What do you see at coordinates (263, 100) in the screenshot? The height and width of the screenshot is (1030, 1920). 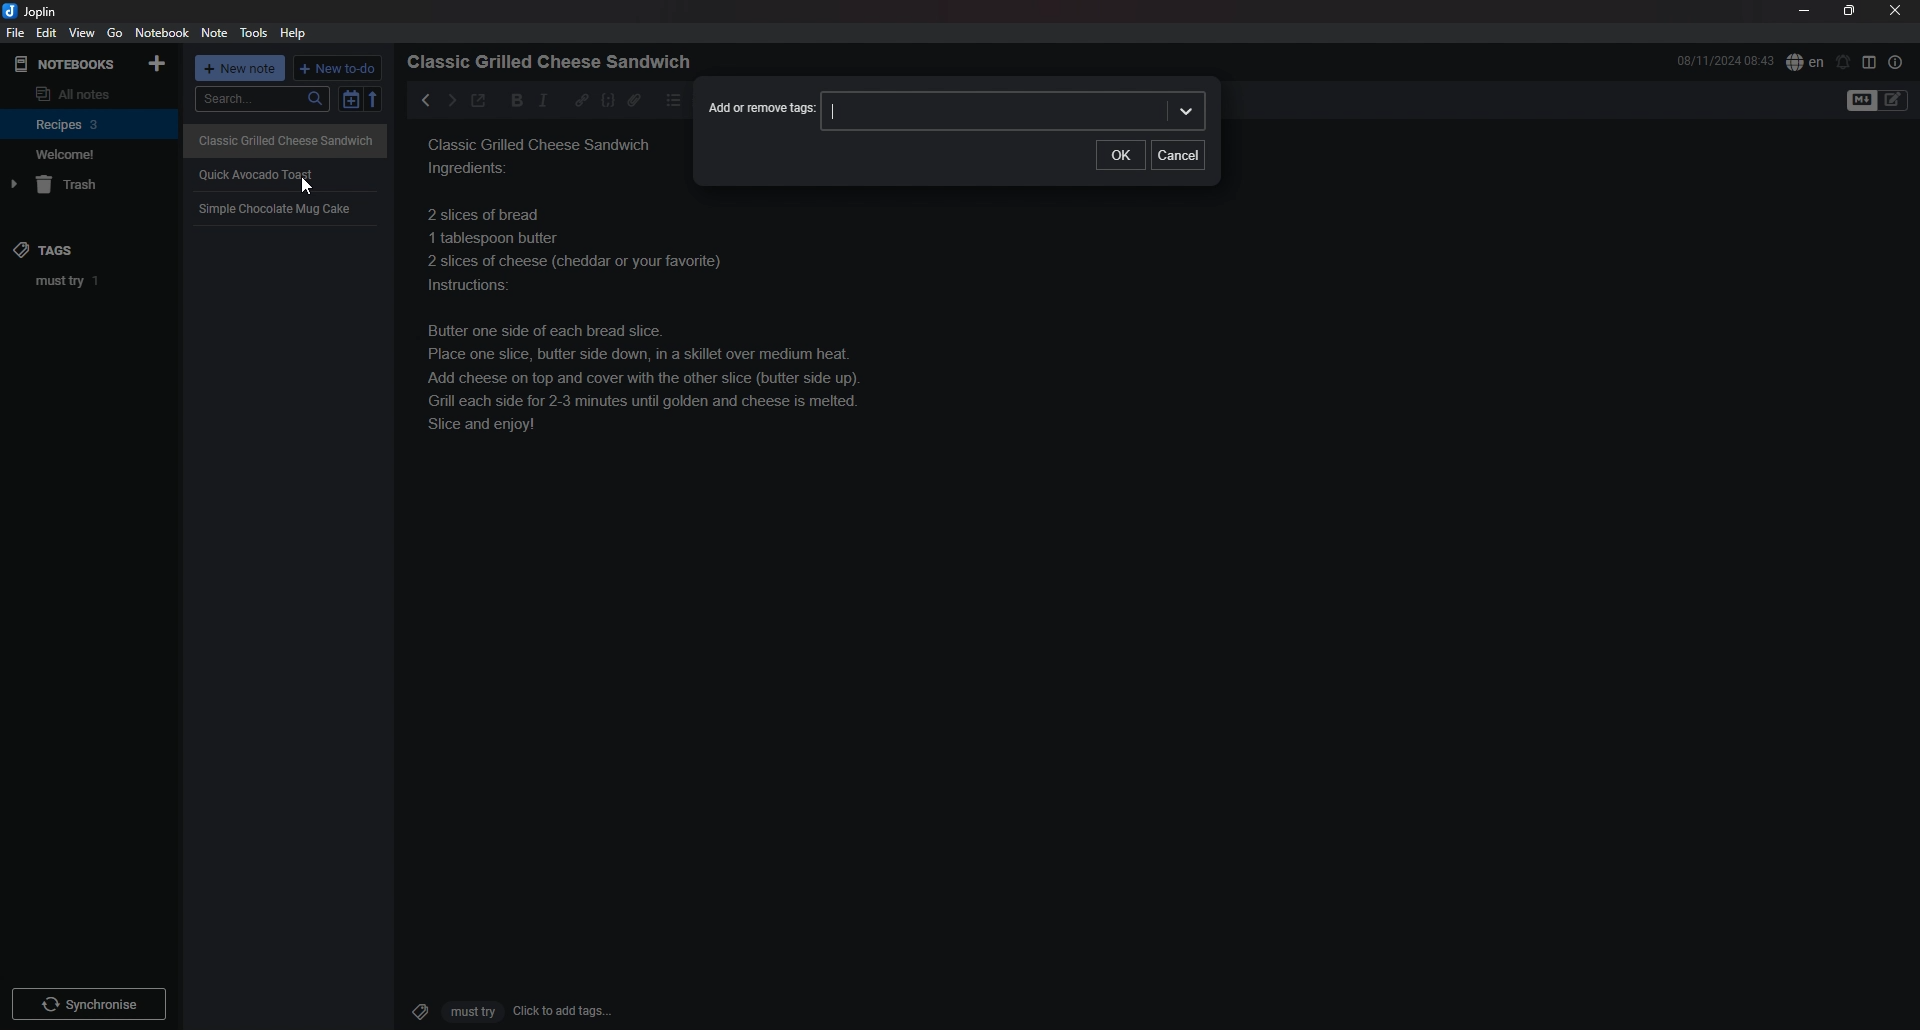 I see `search` at bounding box center [263, 100].